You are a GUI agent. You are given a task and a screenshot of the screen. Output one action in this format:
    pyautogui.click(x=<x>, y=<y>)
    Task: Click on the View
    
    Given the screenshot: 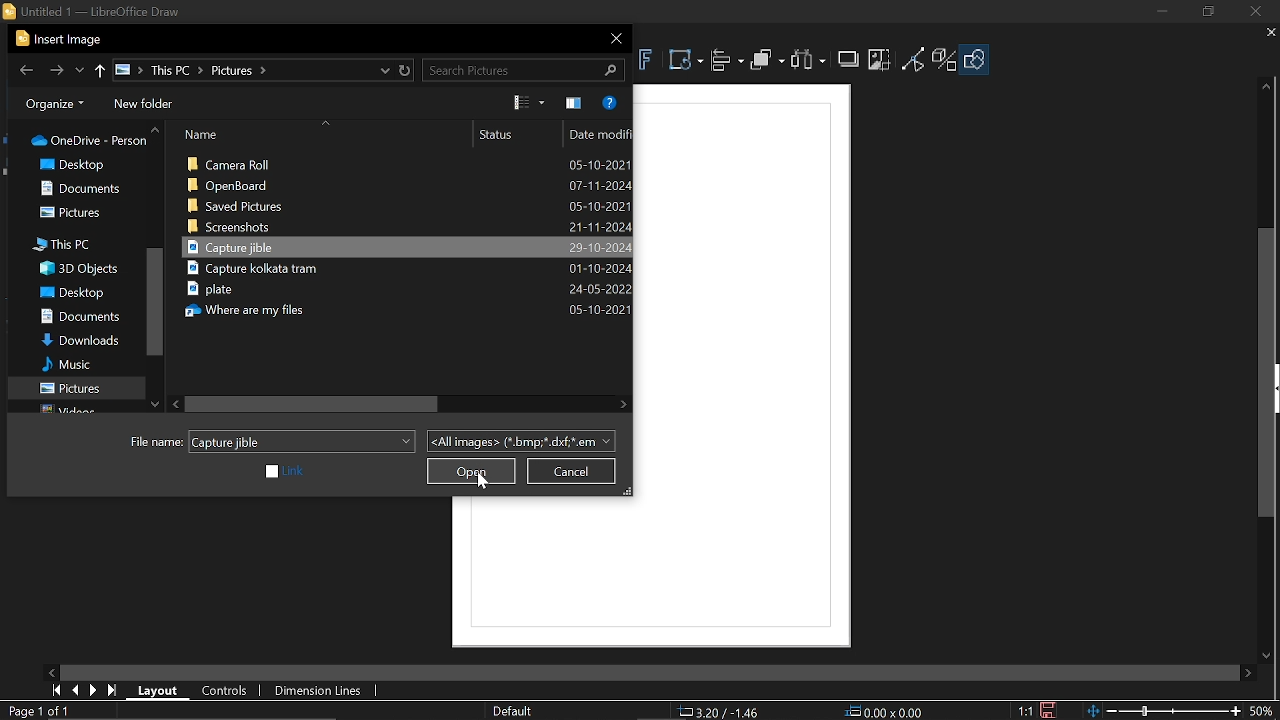 What is the action you would take?
    pyautogui.click(x=530, y=101)
    